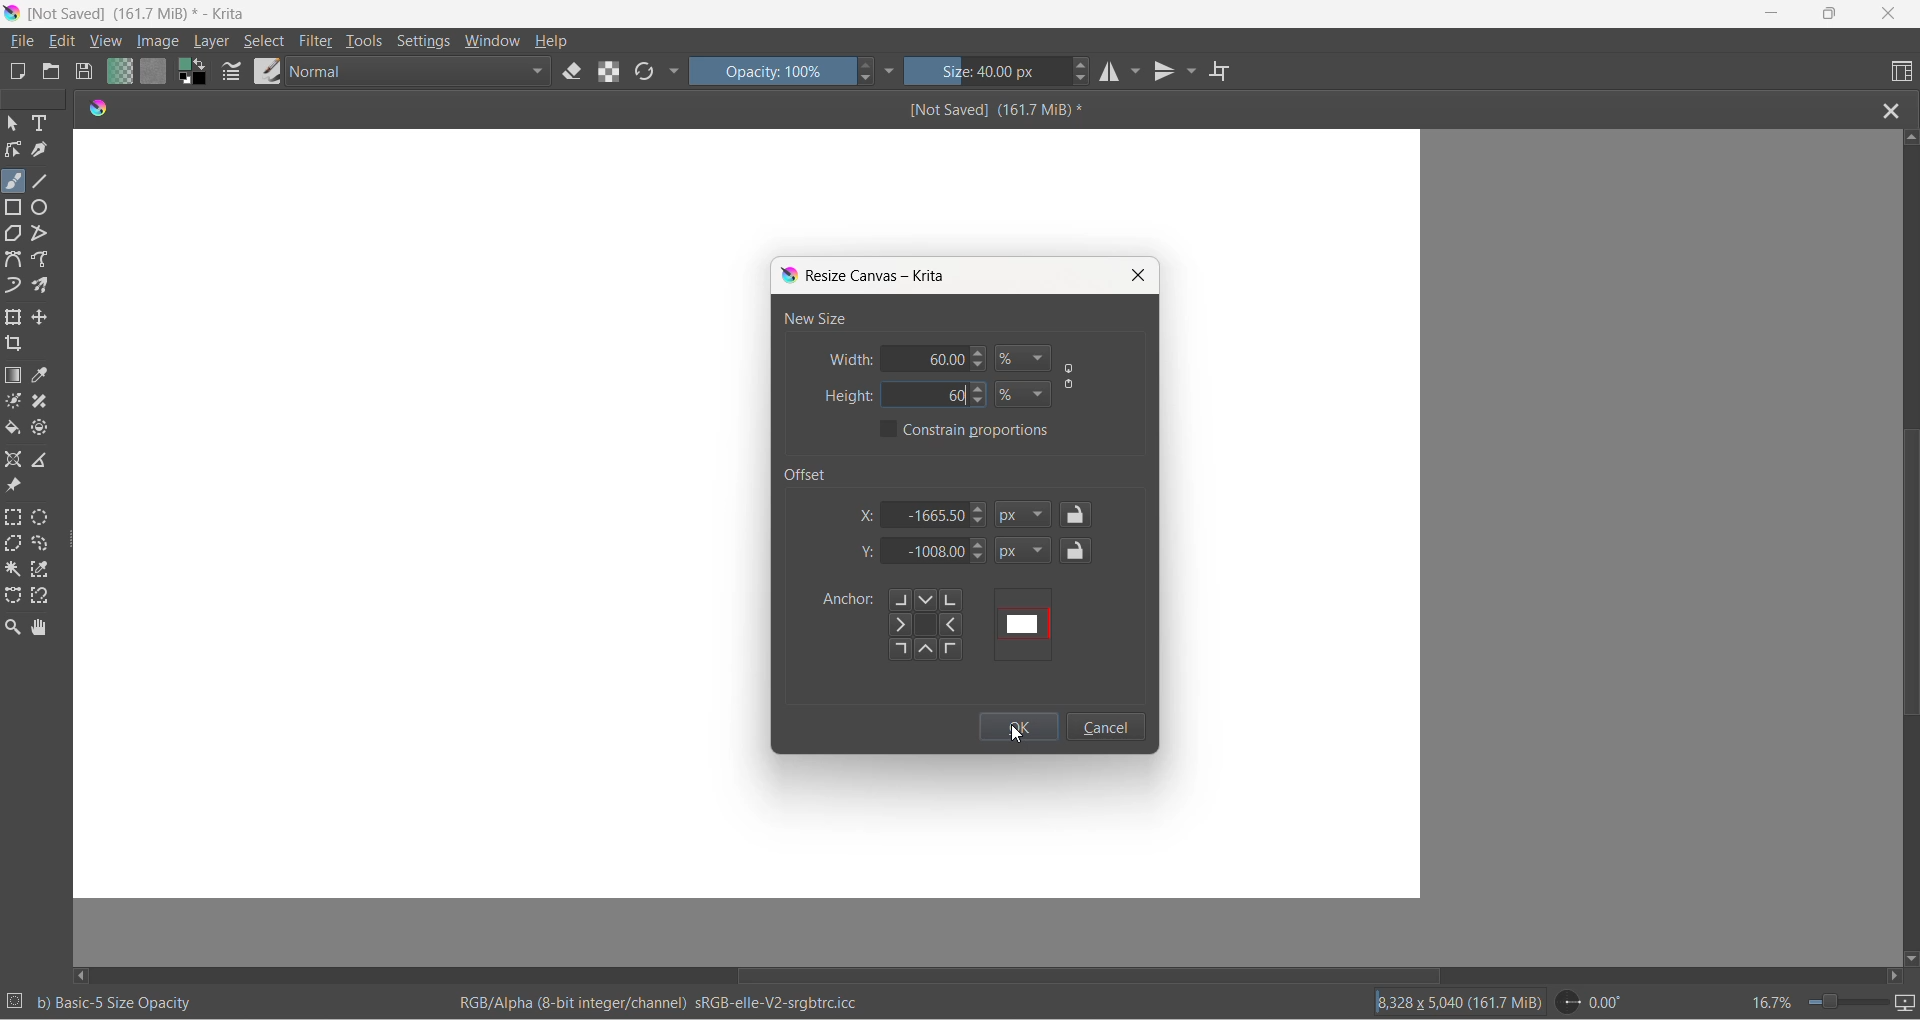 The height and width of the screenshot is (1020, 1920). Describe the element at coordinates (1027, 516) in the screenshot. I see `x-axis value type` at that location.